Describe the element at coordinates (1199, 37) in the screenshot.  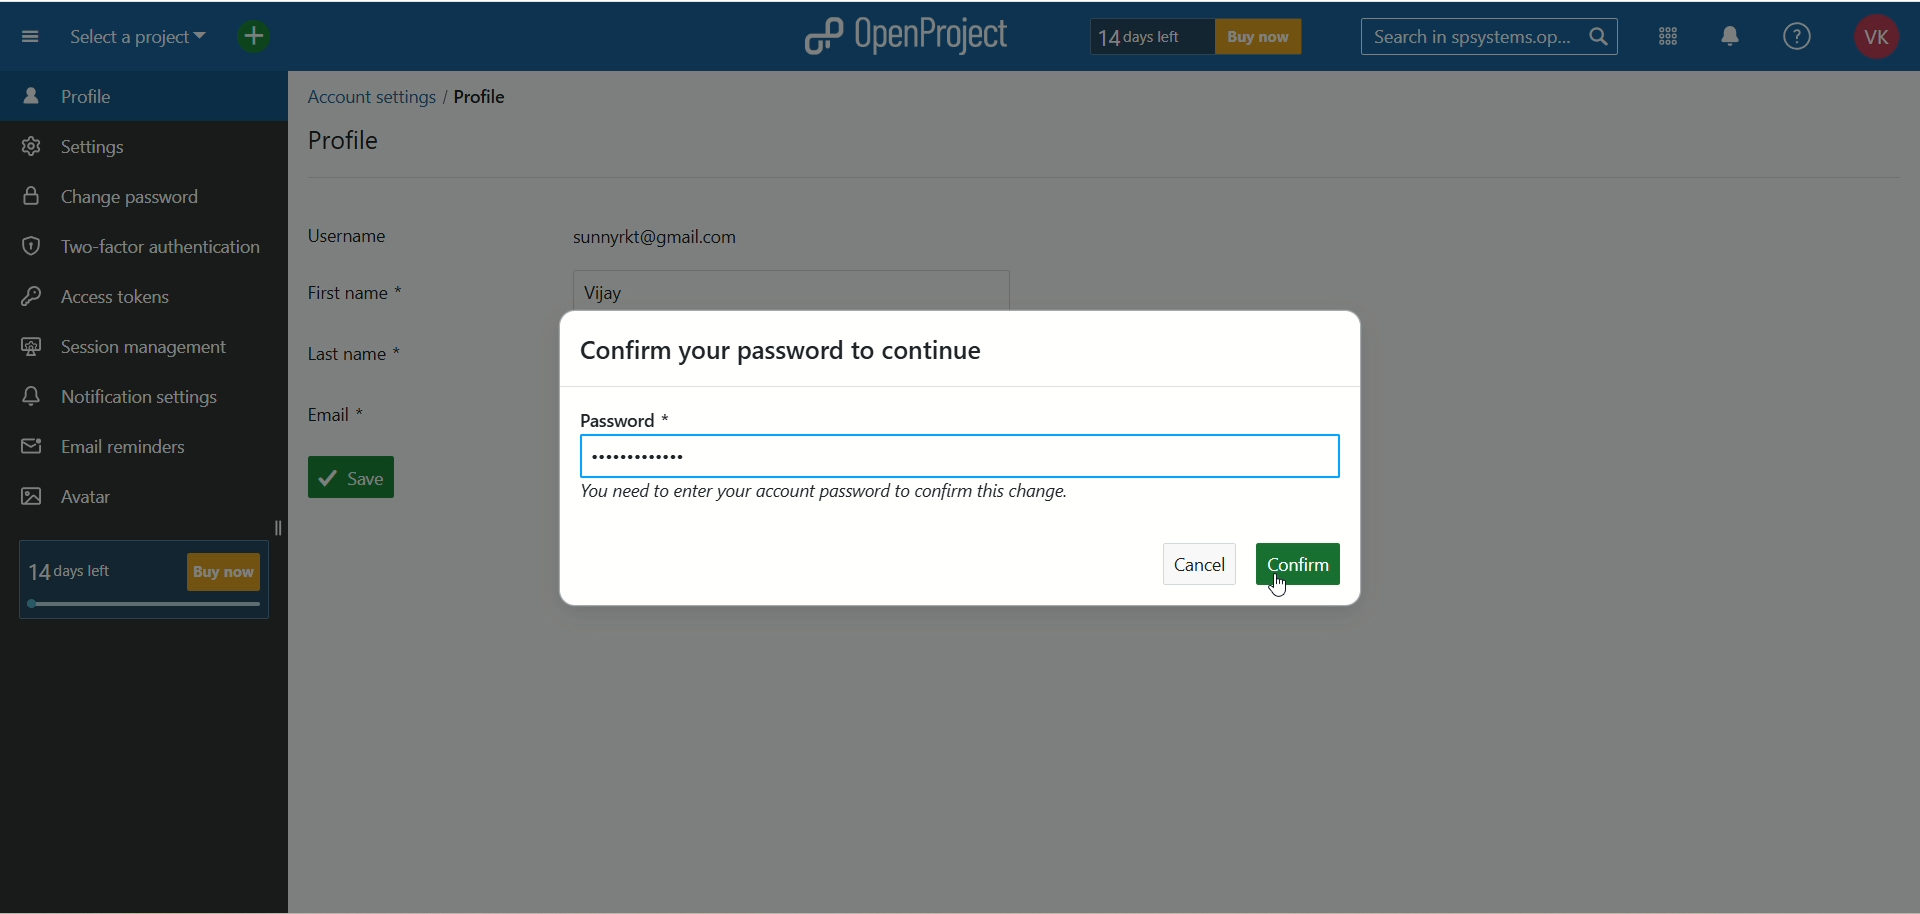
I see `text` at that location.